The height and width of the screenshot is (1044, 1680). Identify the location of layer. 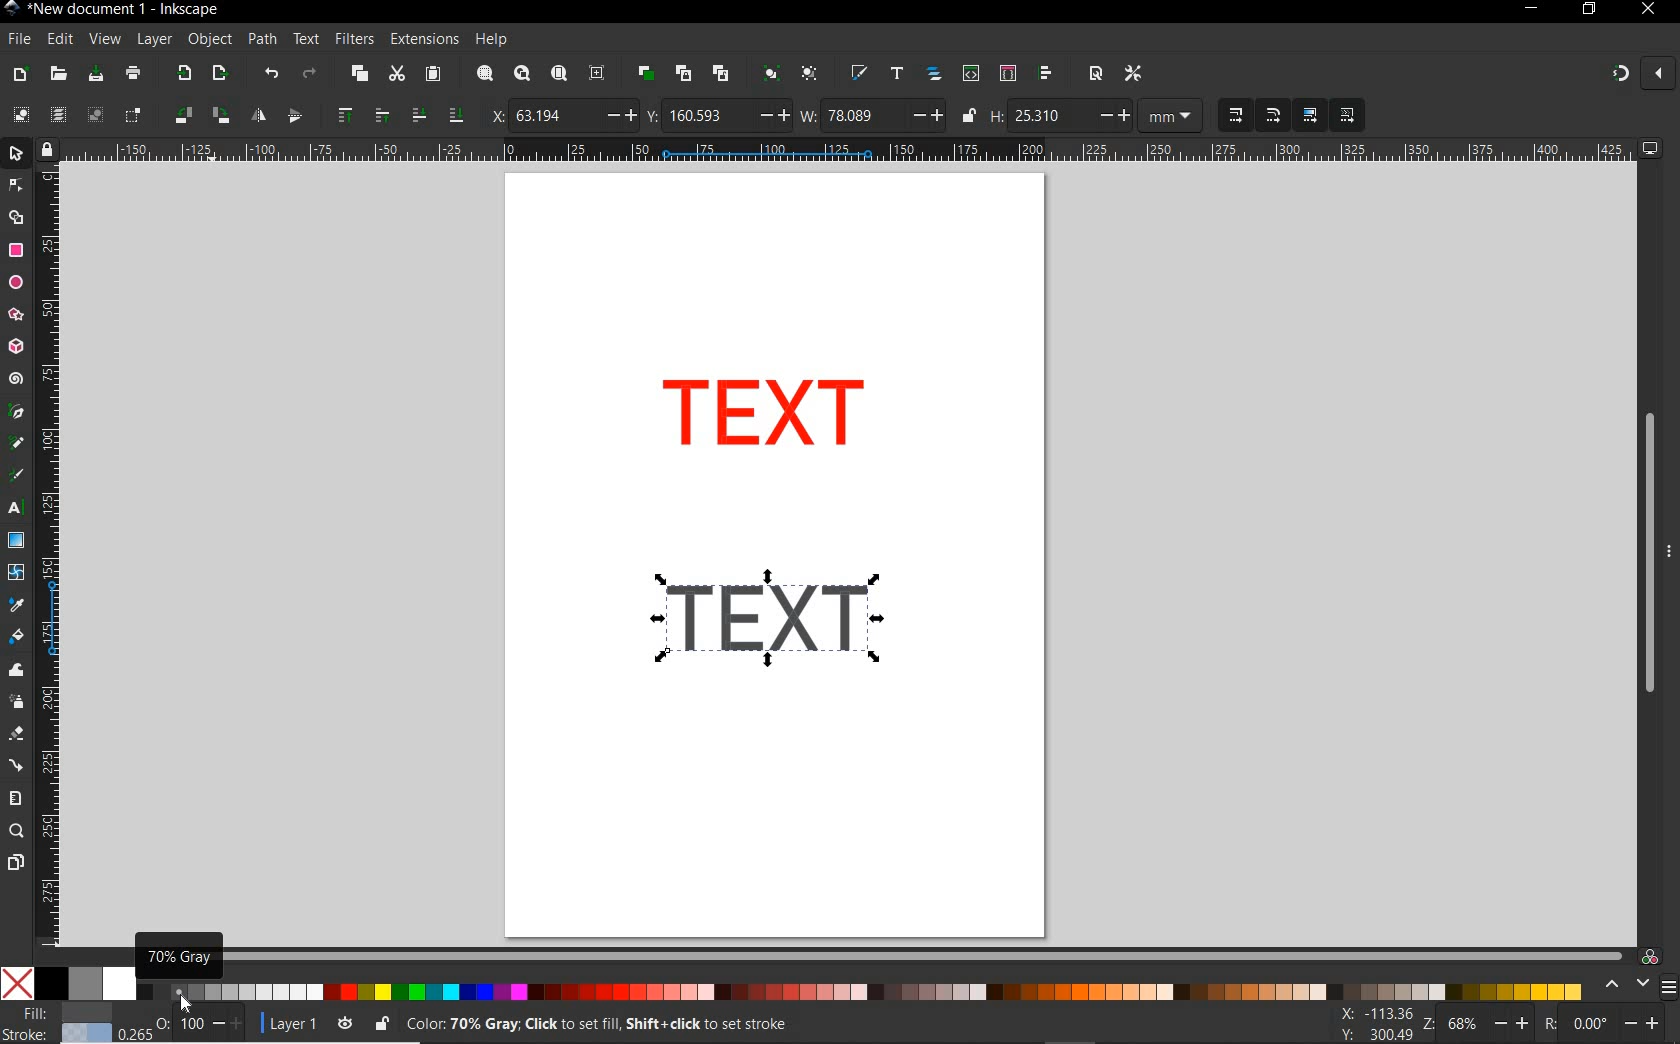
(155, 40).